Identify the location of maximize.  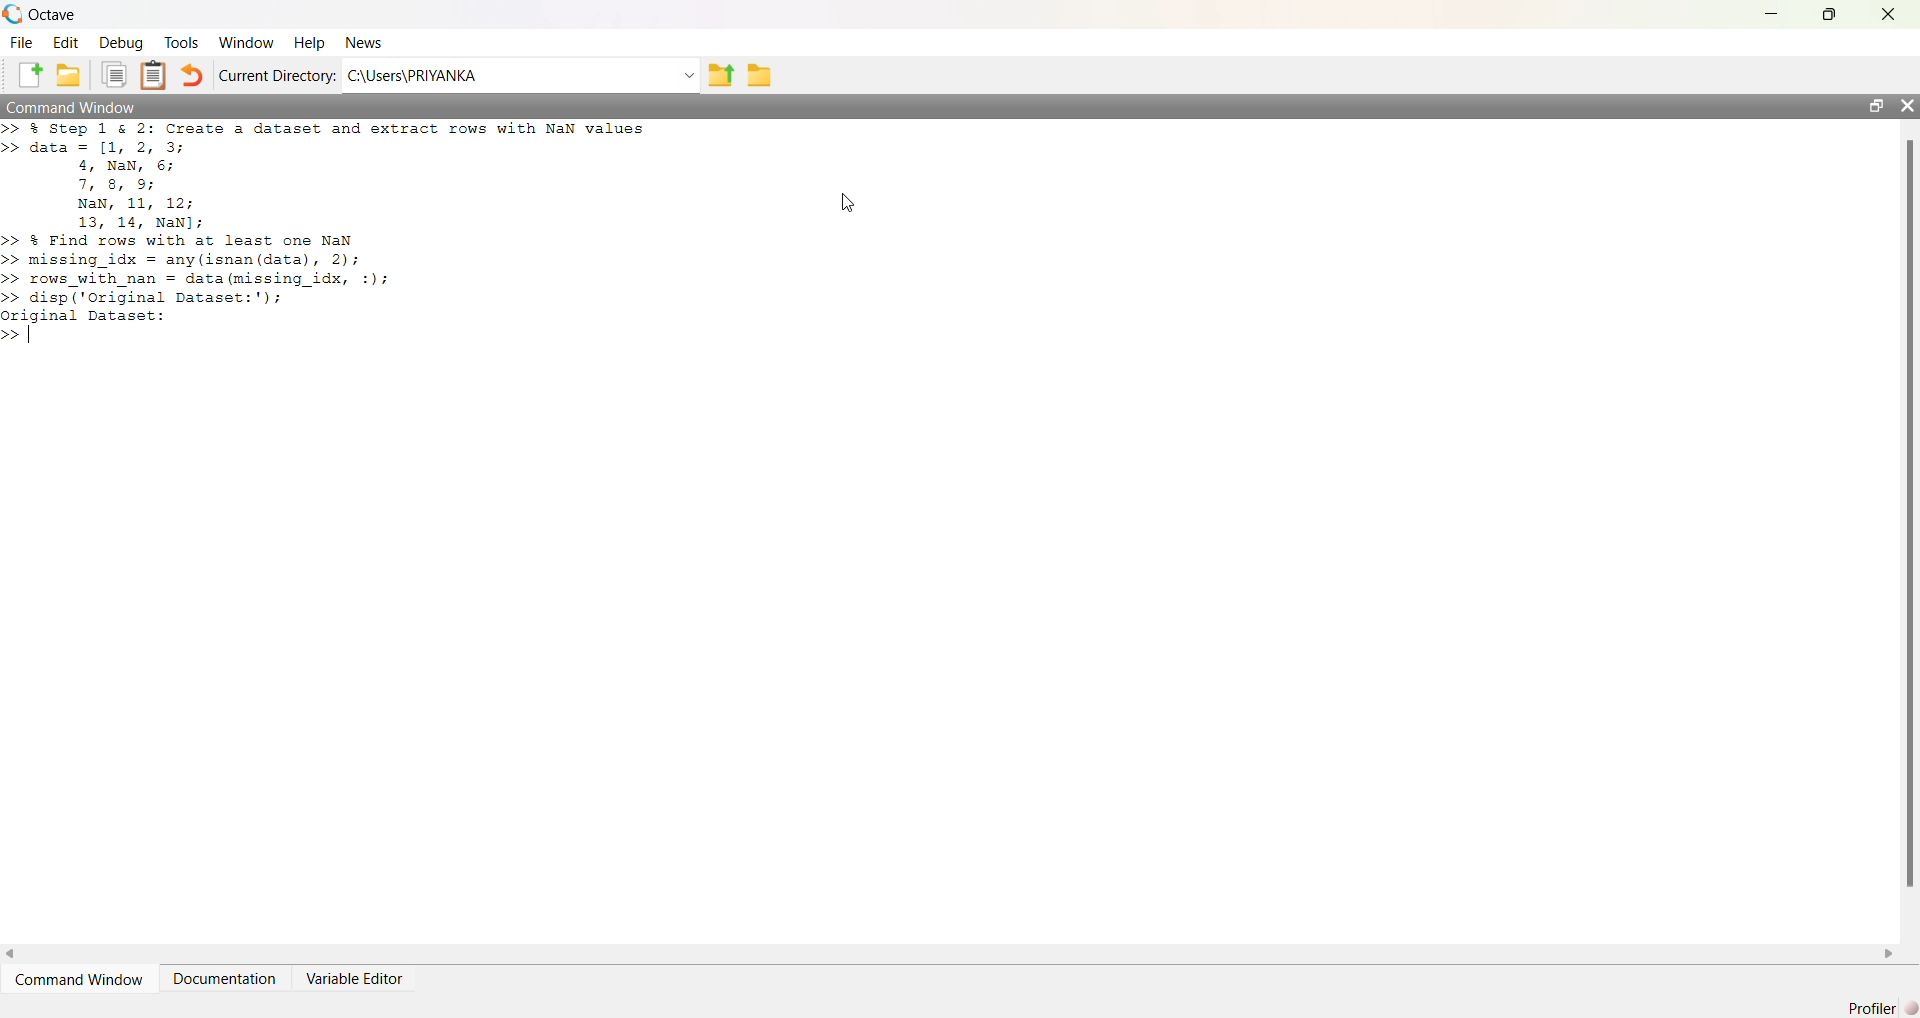
(1830, 13).